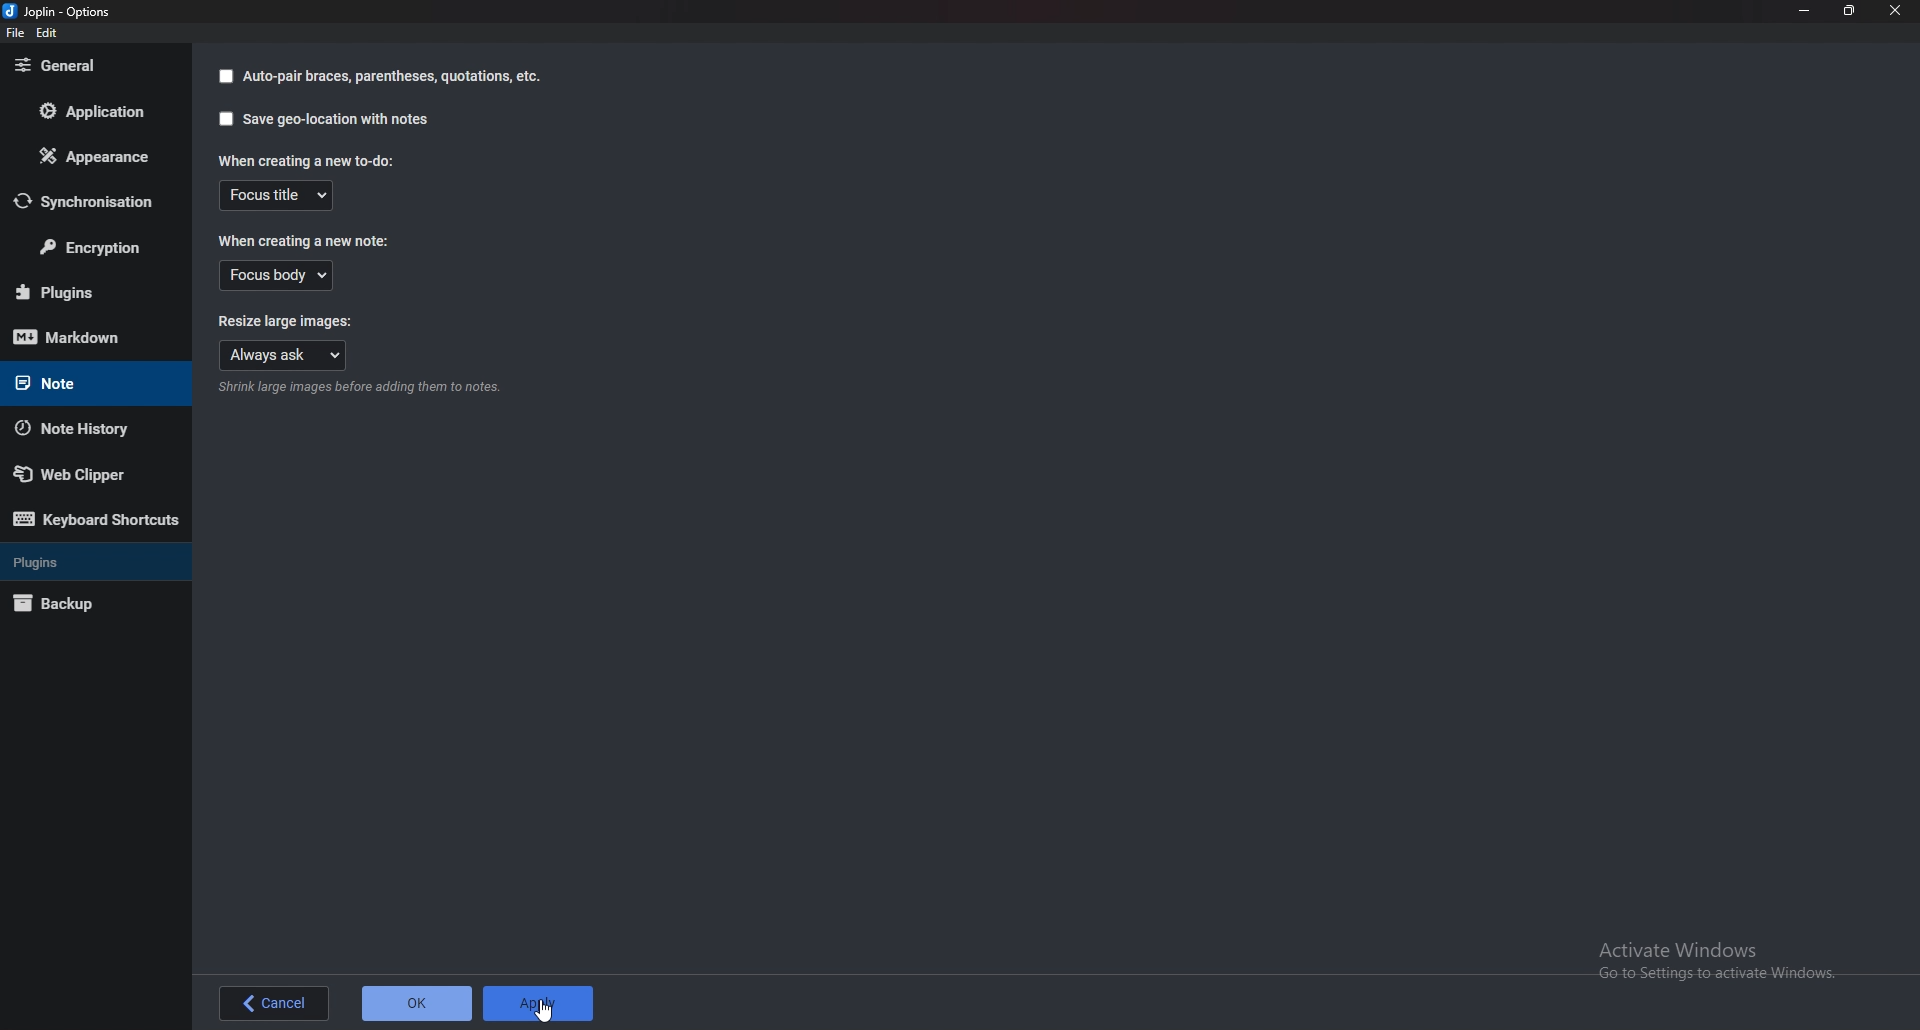 The height and width of the screenshot is (1030, 1920). I want to click on Always ask, so click(283, 357).